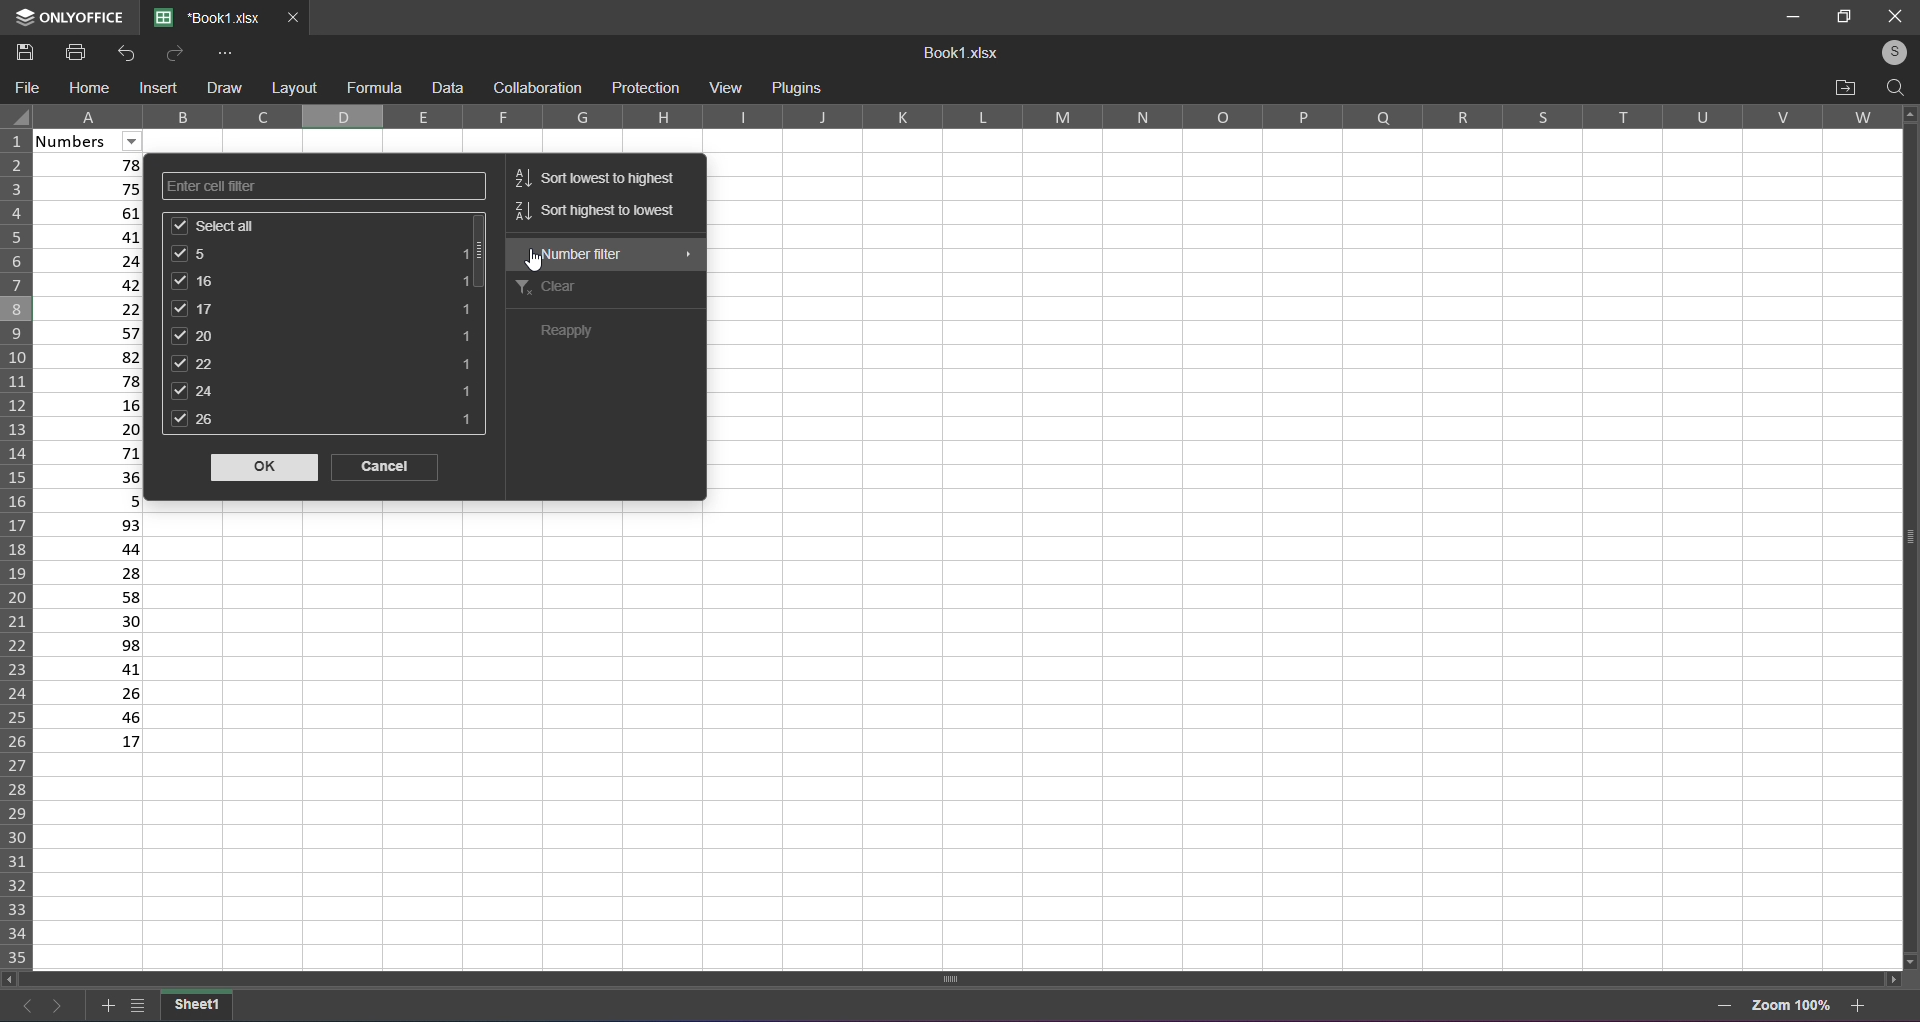 The height and width of the screenshot is (1022, 1920). What do you see at coordinates (964, 54) in the screenshot?
I see `Book1.xlsx` at bounding box center [964, 54].